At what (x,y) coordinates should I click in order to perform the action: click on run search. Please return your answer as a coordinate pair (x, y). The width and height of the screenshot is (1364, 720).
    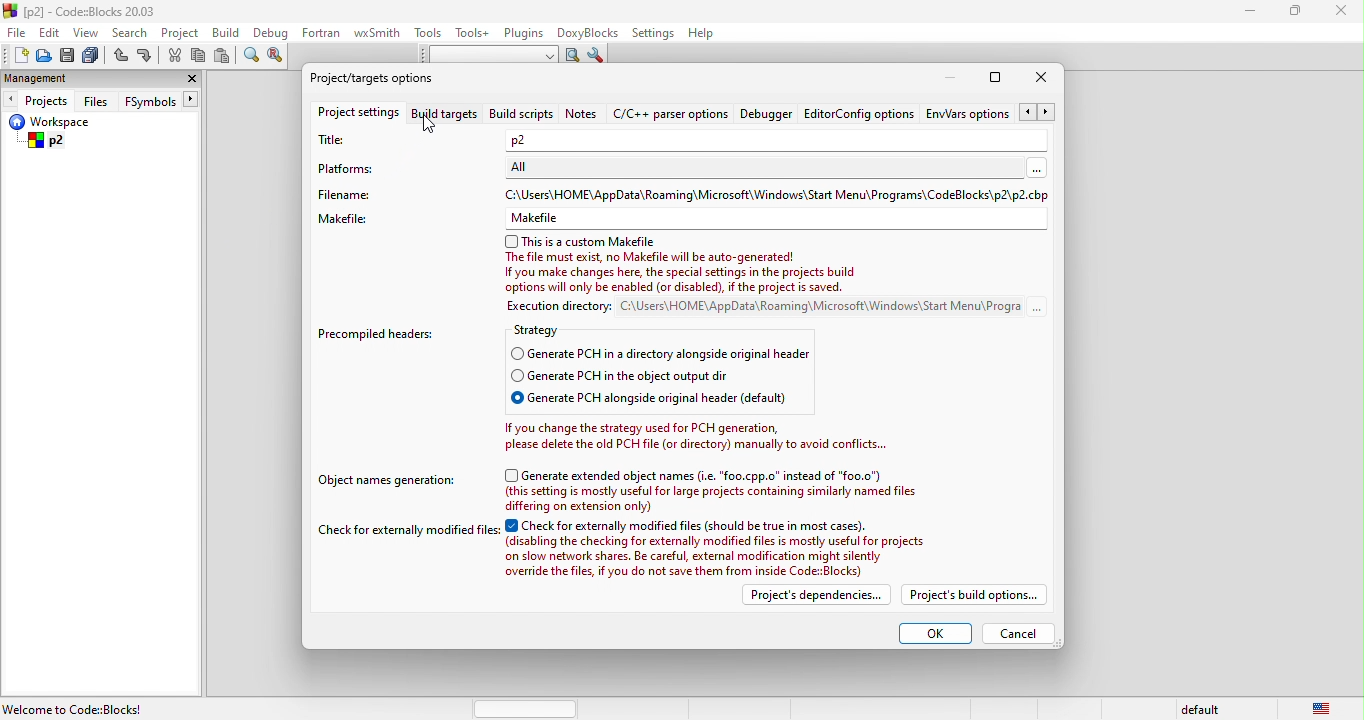
    Looking at the image, I should click on (571, 55).